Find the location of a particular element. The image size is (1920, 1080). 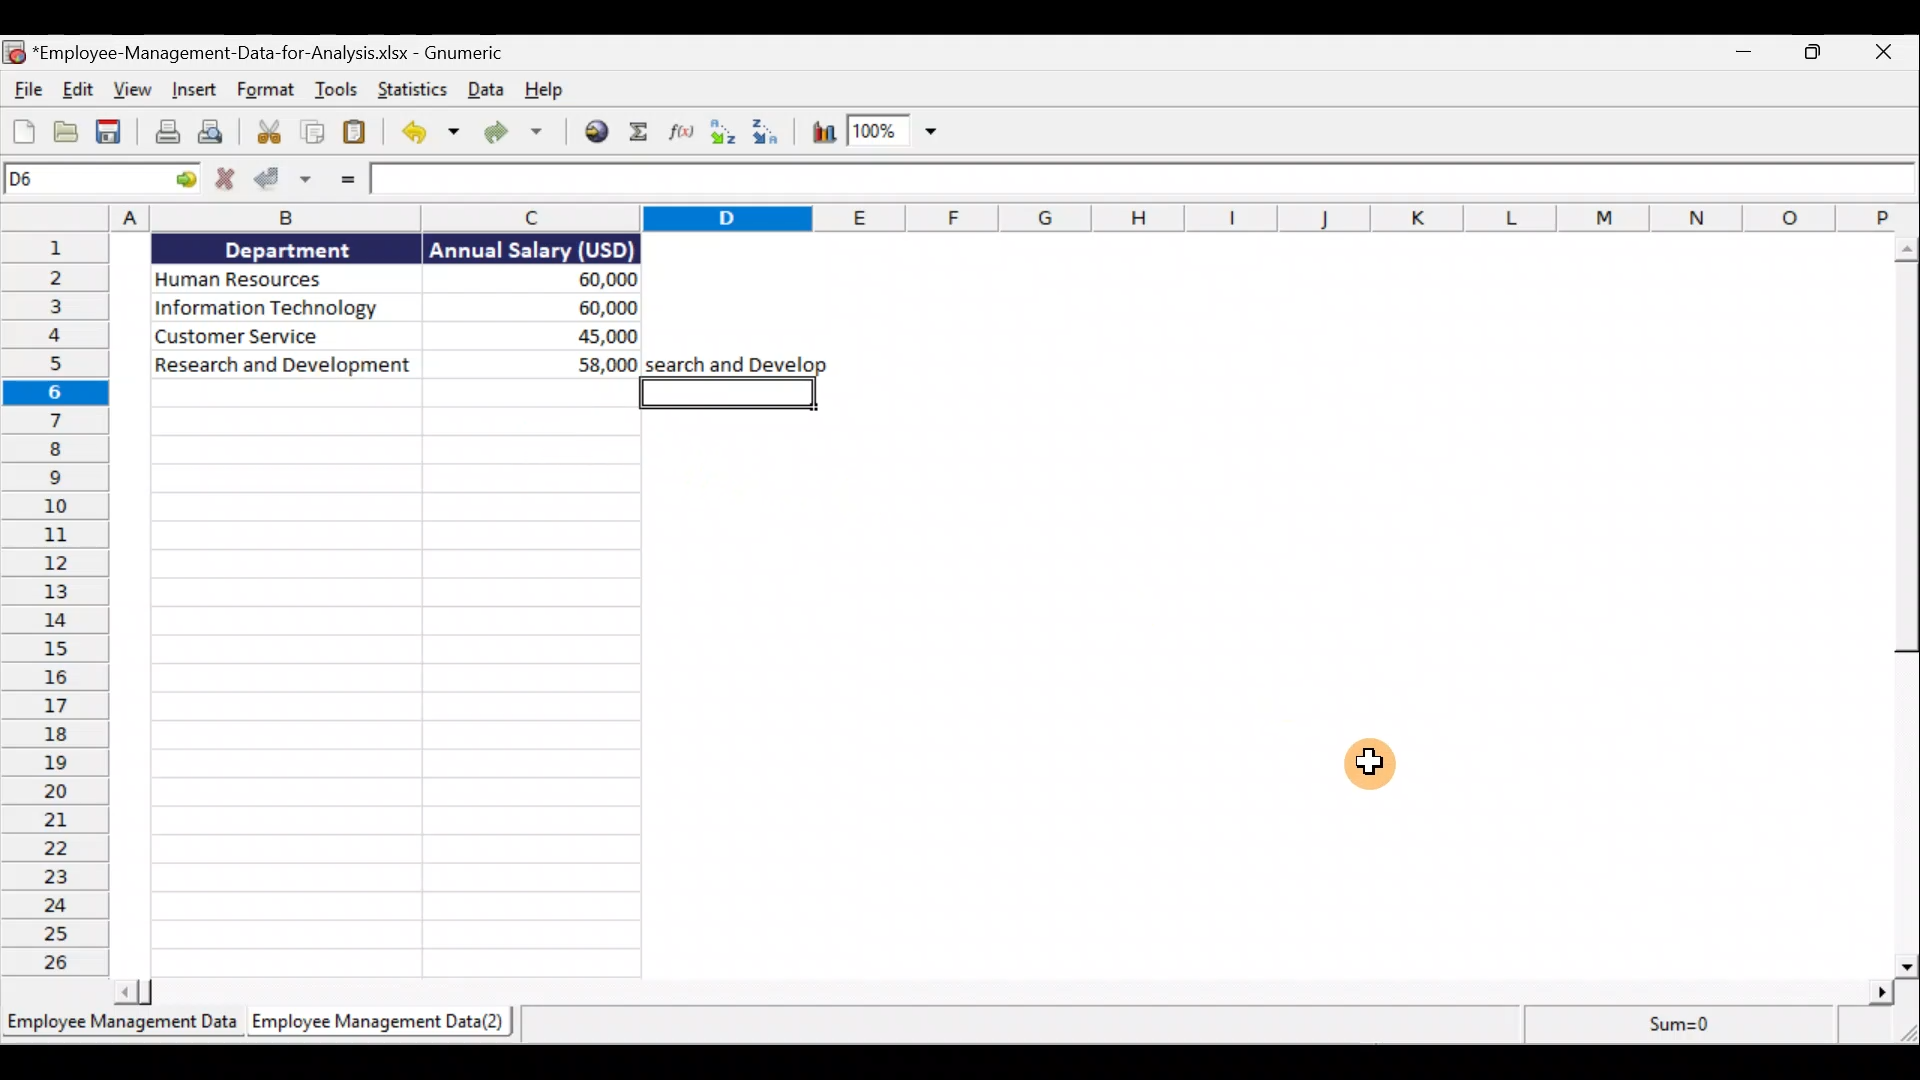

Cell allocation is located at coordinates (99, 179).